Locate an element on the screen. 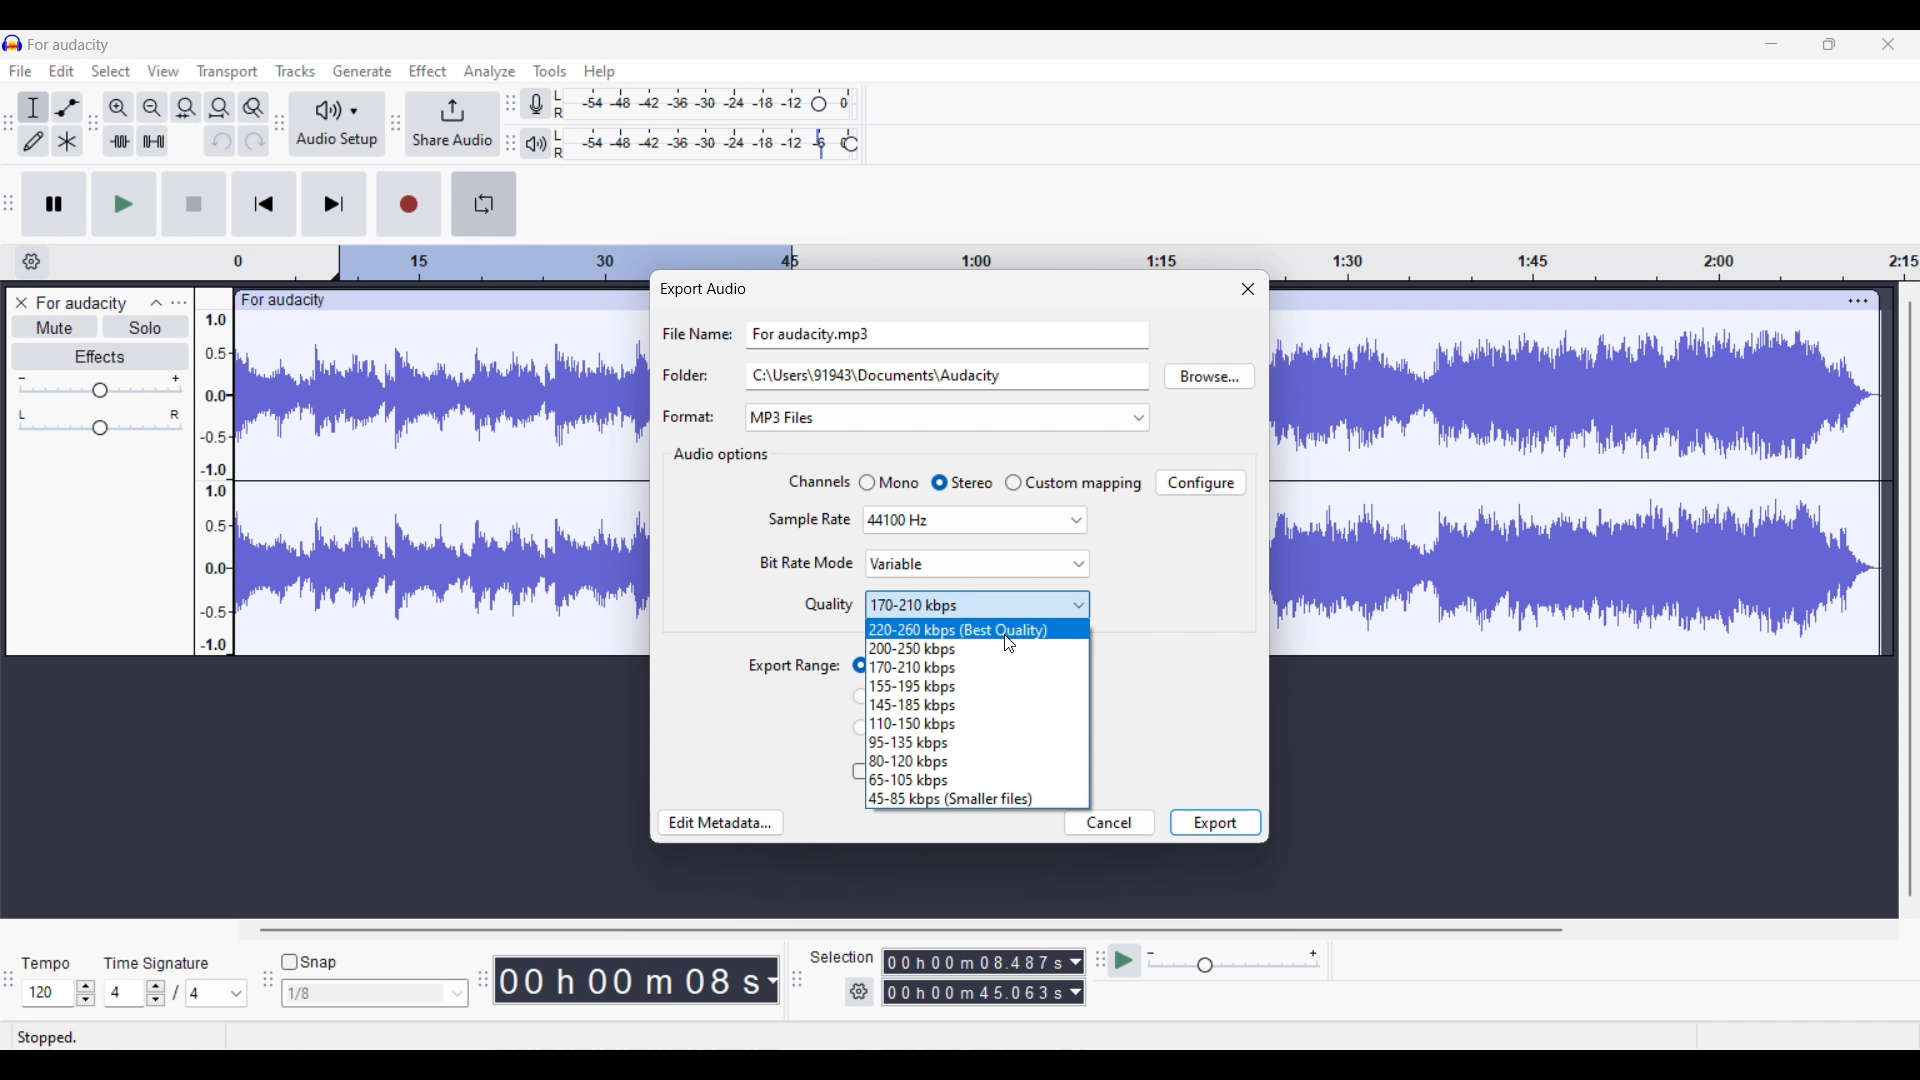 This screenshot has height=1080, width=1920. Current selection is located at coordinates (898, 564).